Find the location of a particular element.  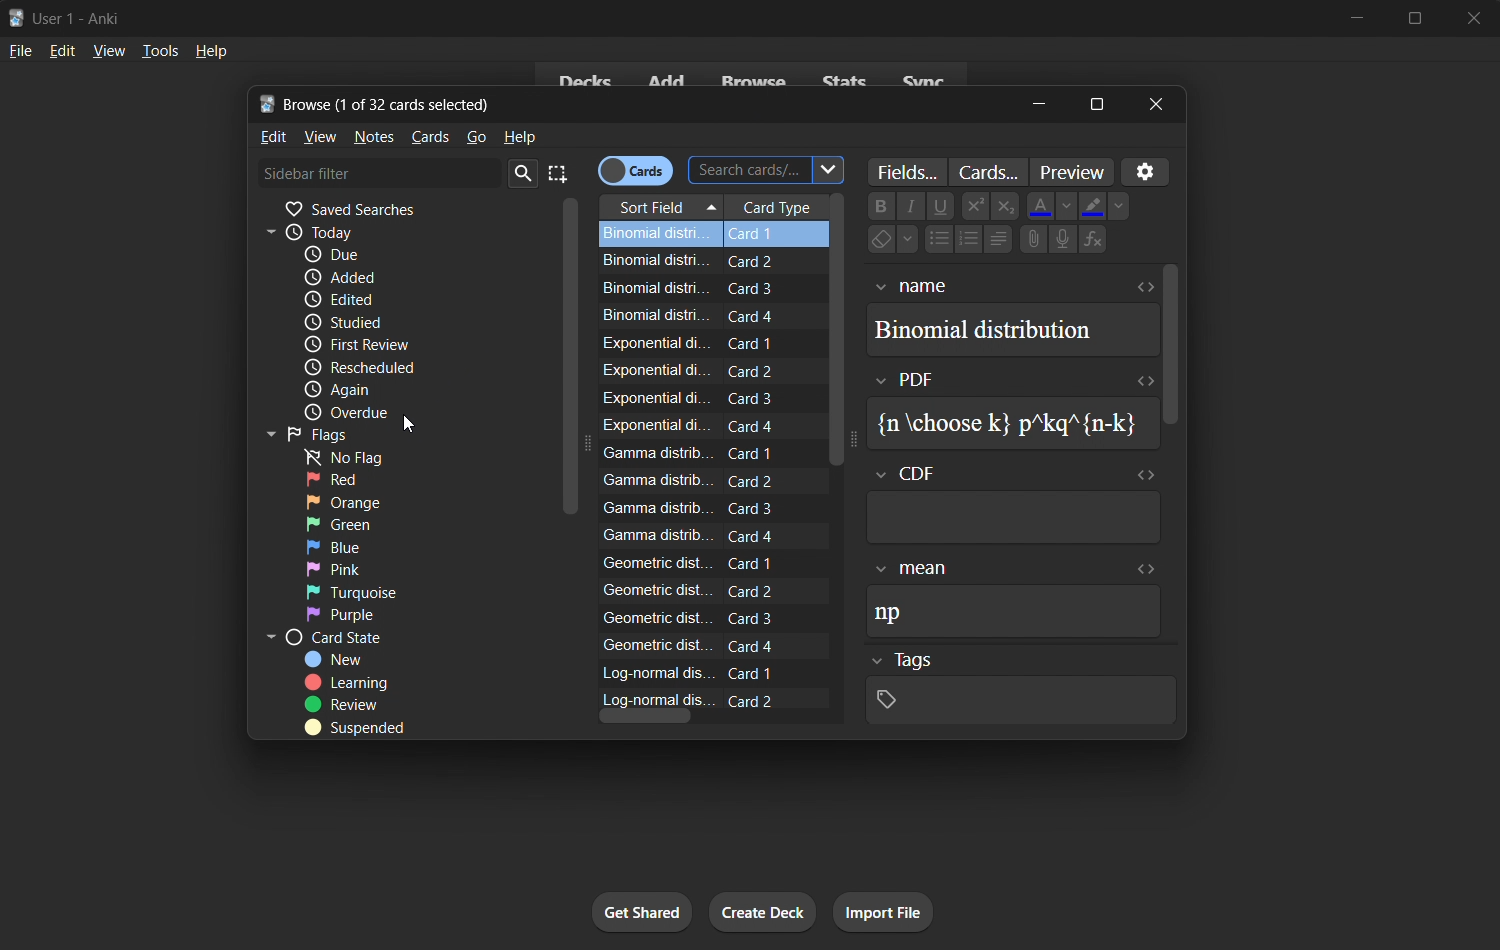

 is located at coordinates (1096, 242).